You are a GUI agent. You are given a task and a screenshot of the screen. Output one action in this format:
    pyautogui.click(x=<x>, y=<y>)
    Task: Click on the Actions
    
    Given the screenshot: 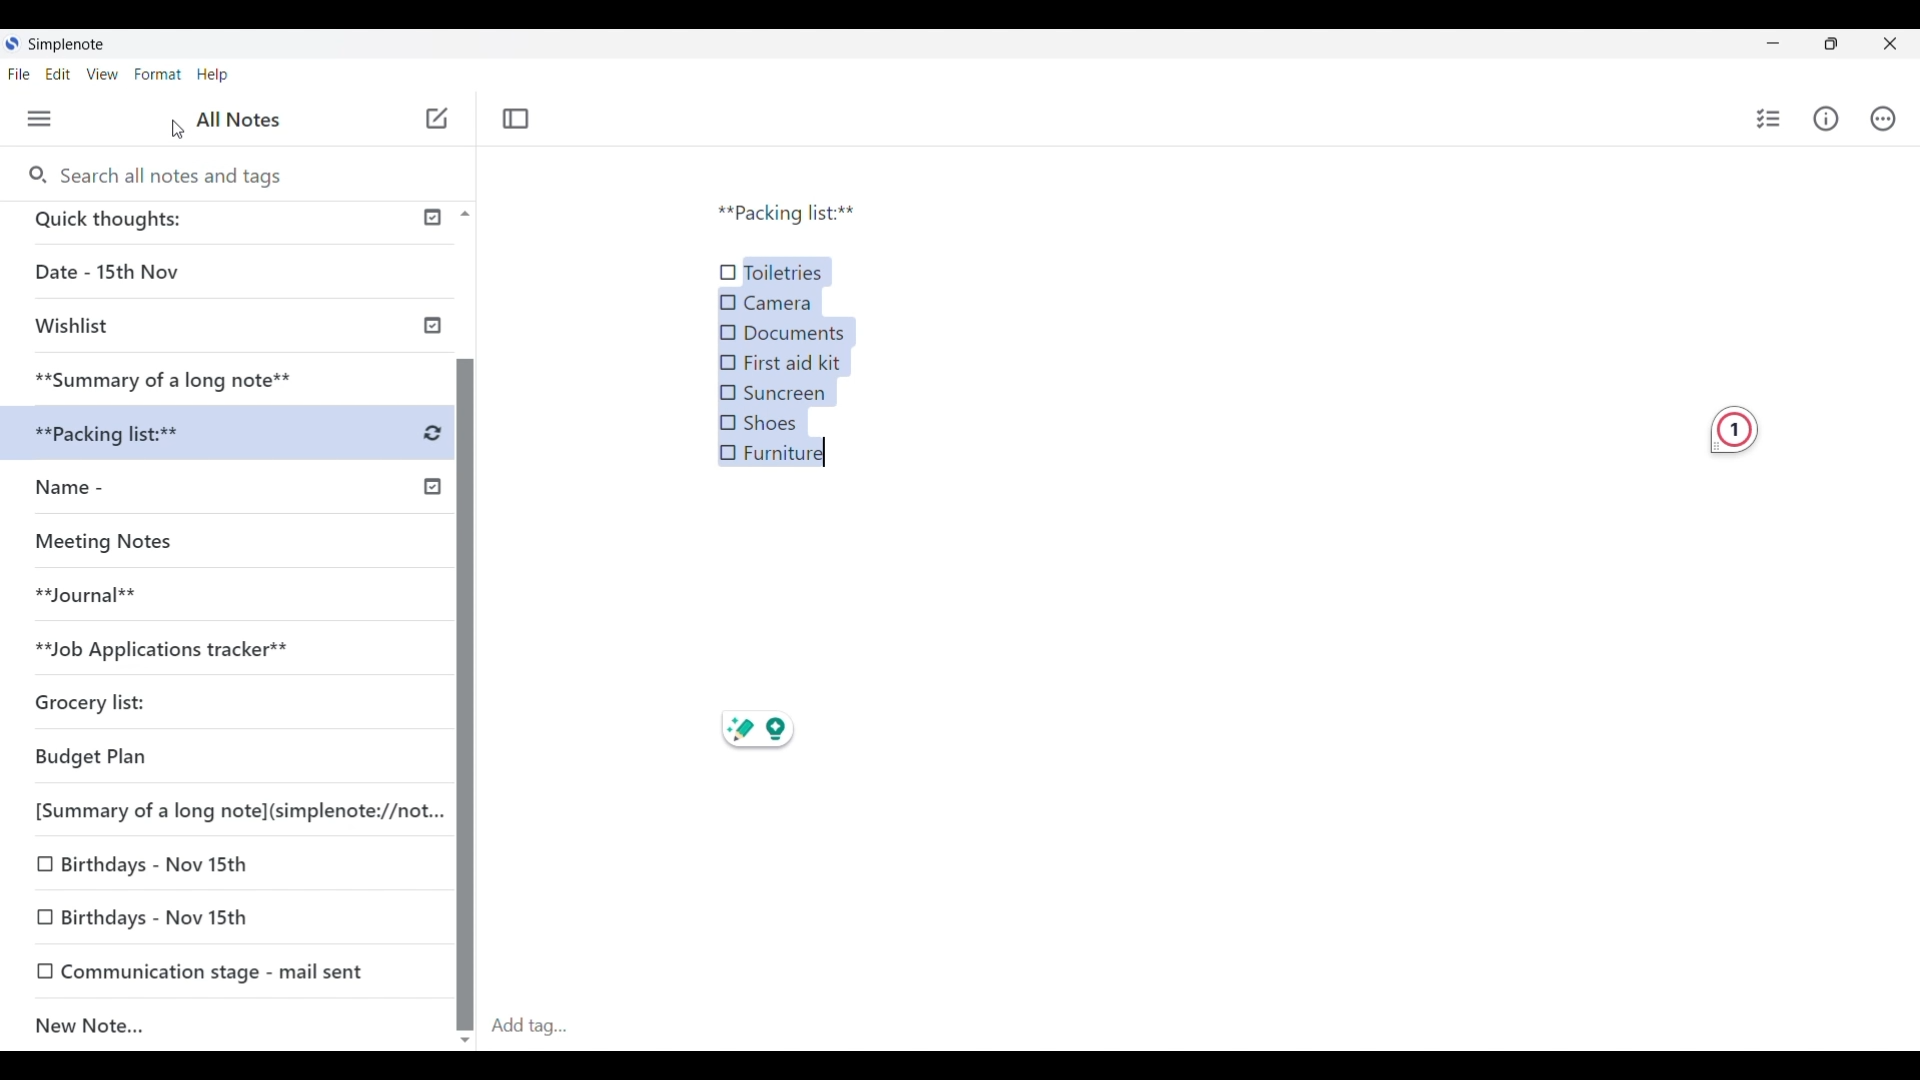 What is the action you would take?
    pyautogui.click(x=1883, y=118)
    